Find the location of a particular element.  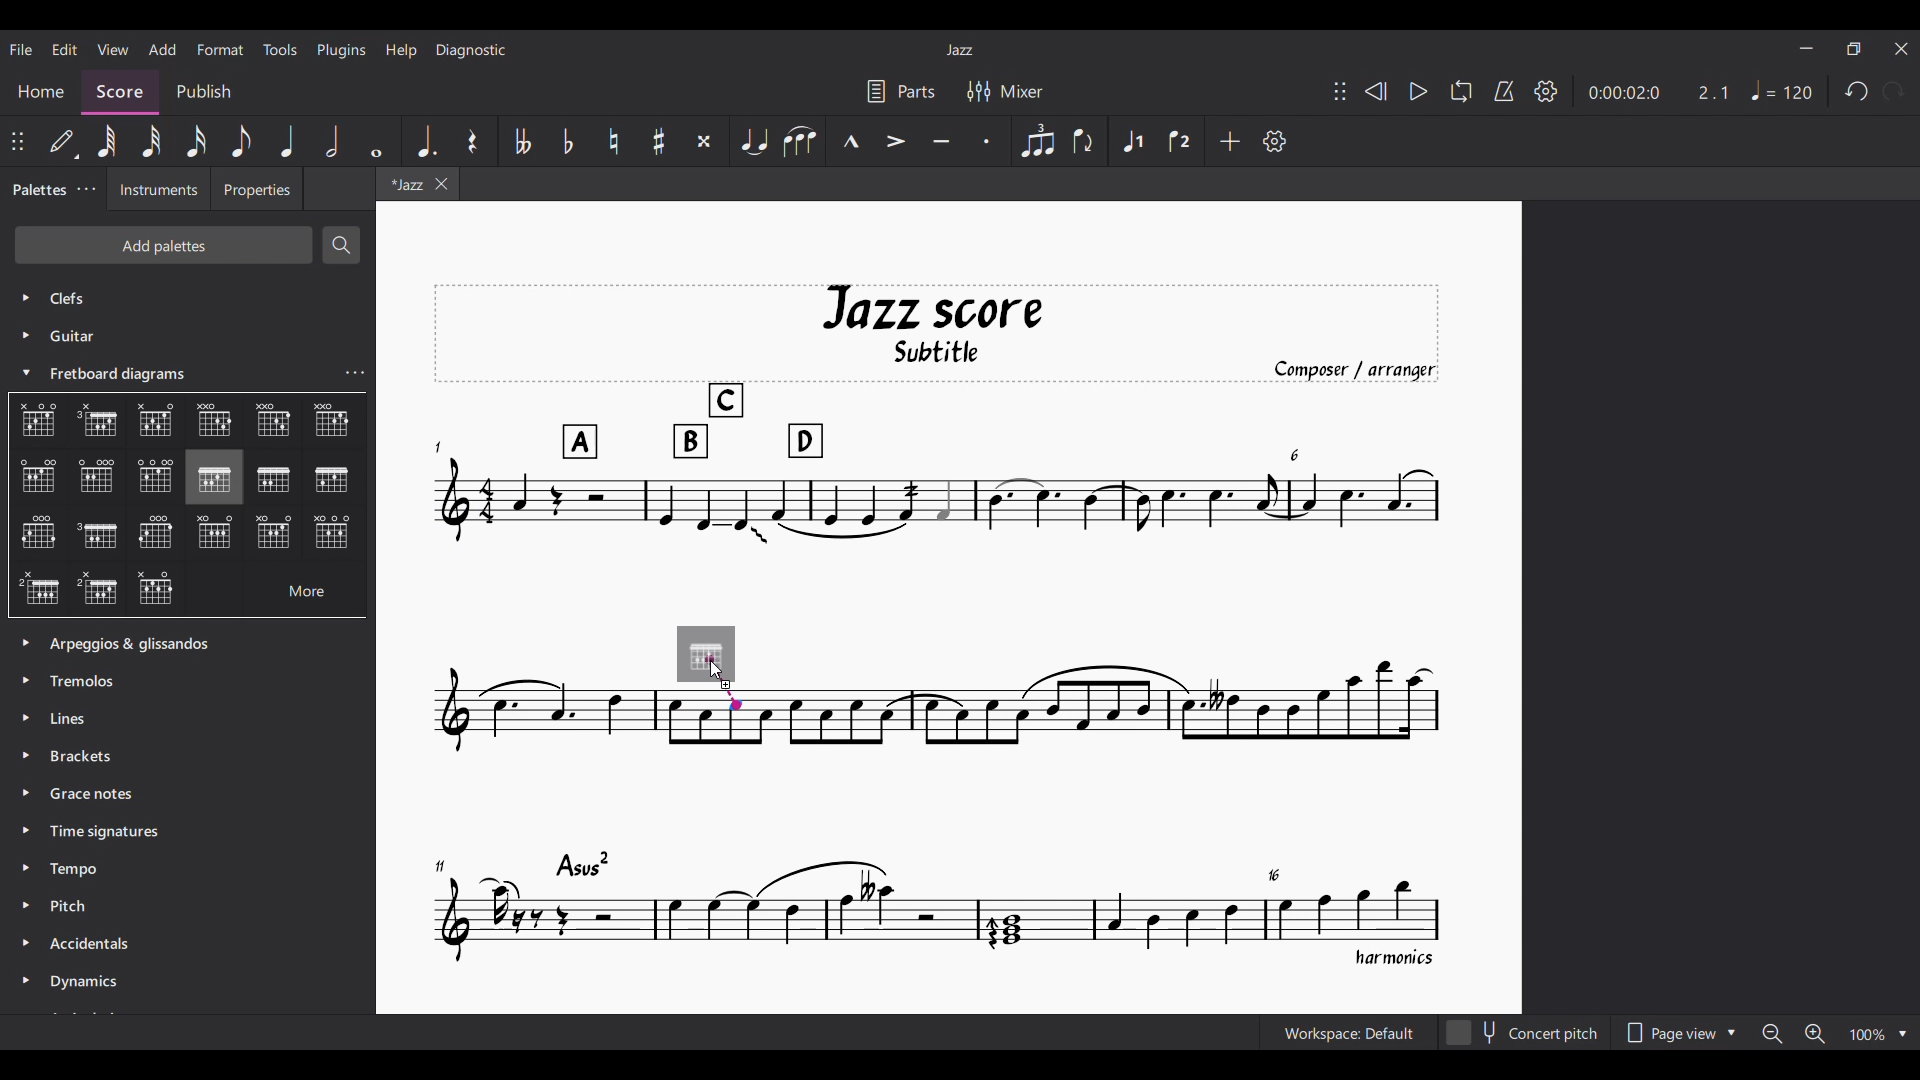

Tempo is located at coordinates (1782, 90).